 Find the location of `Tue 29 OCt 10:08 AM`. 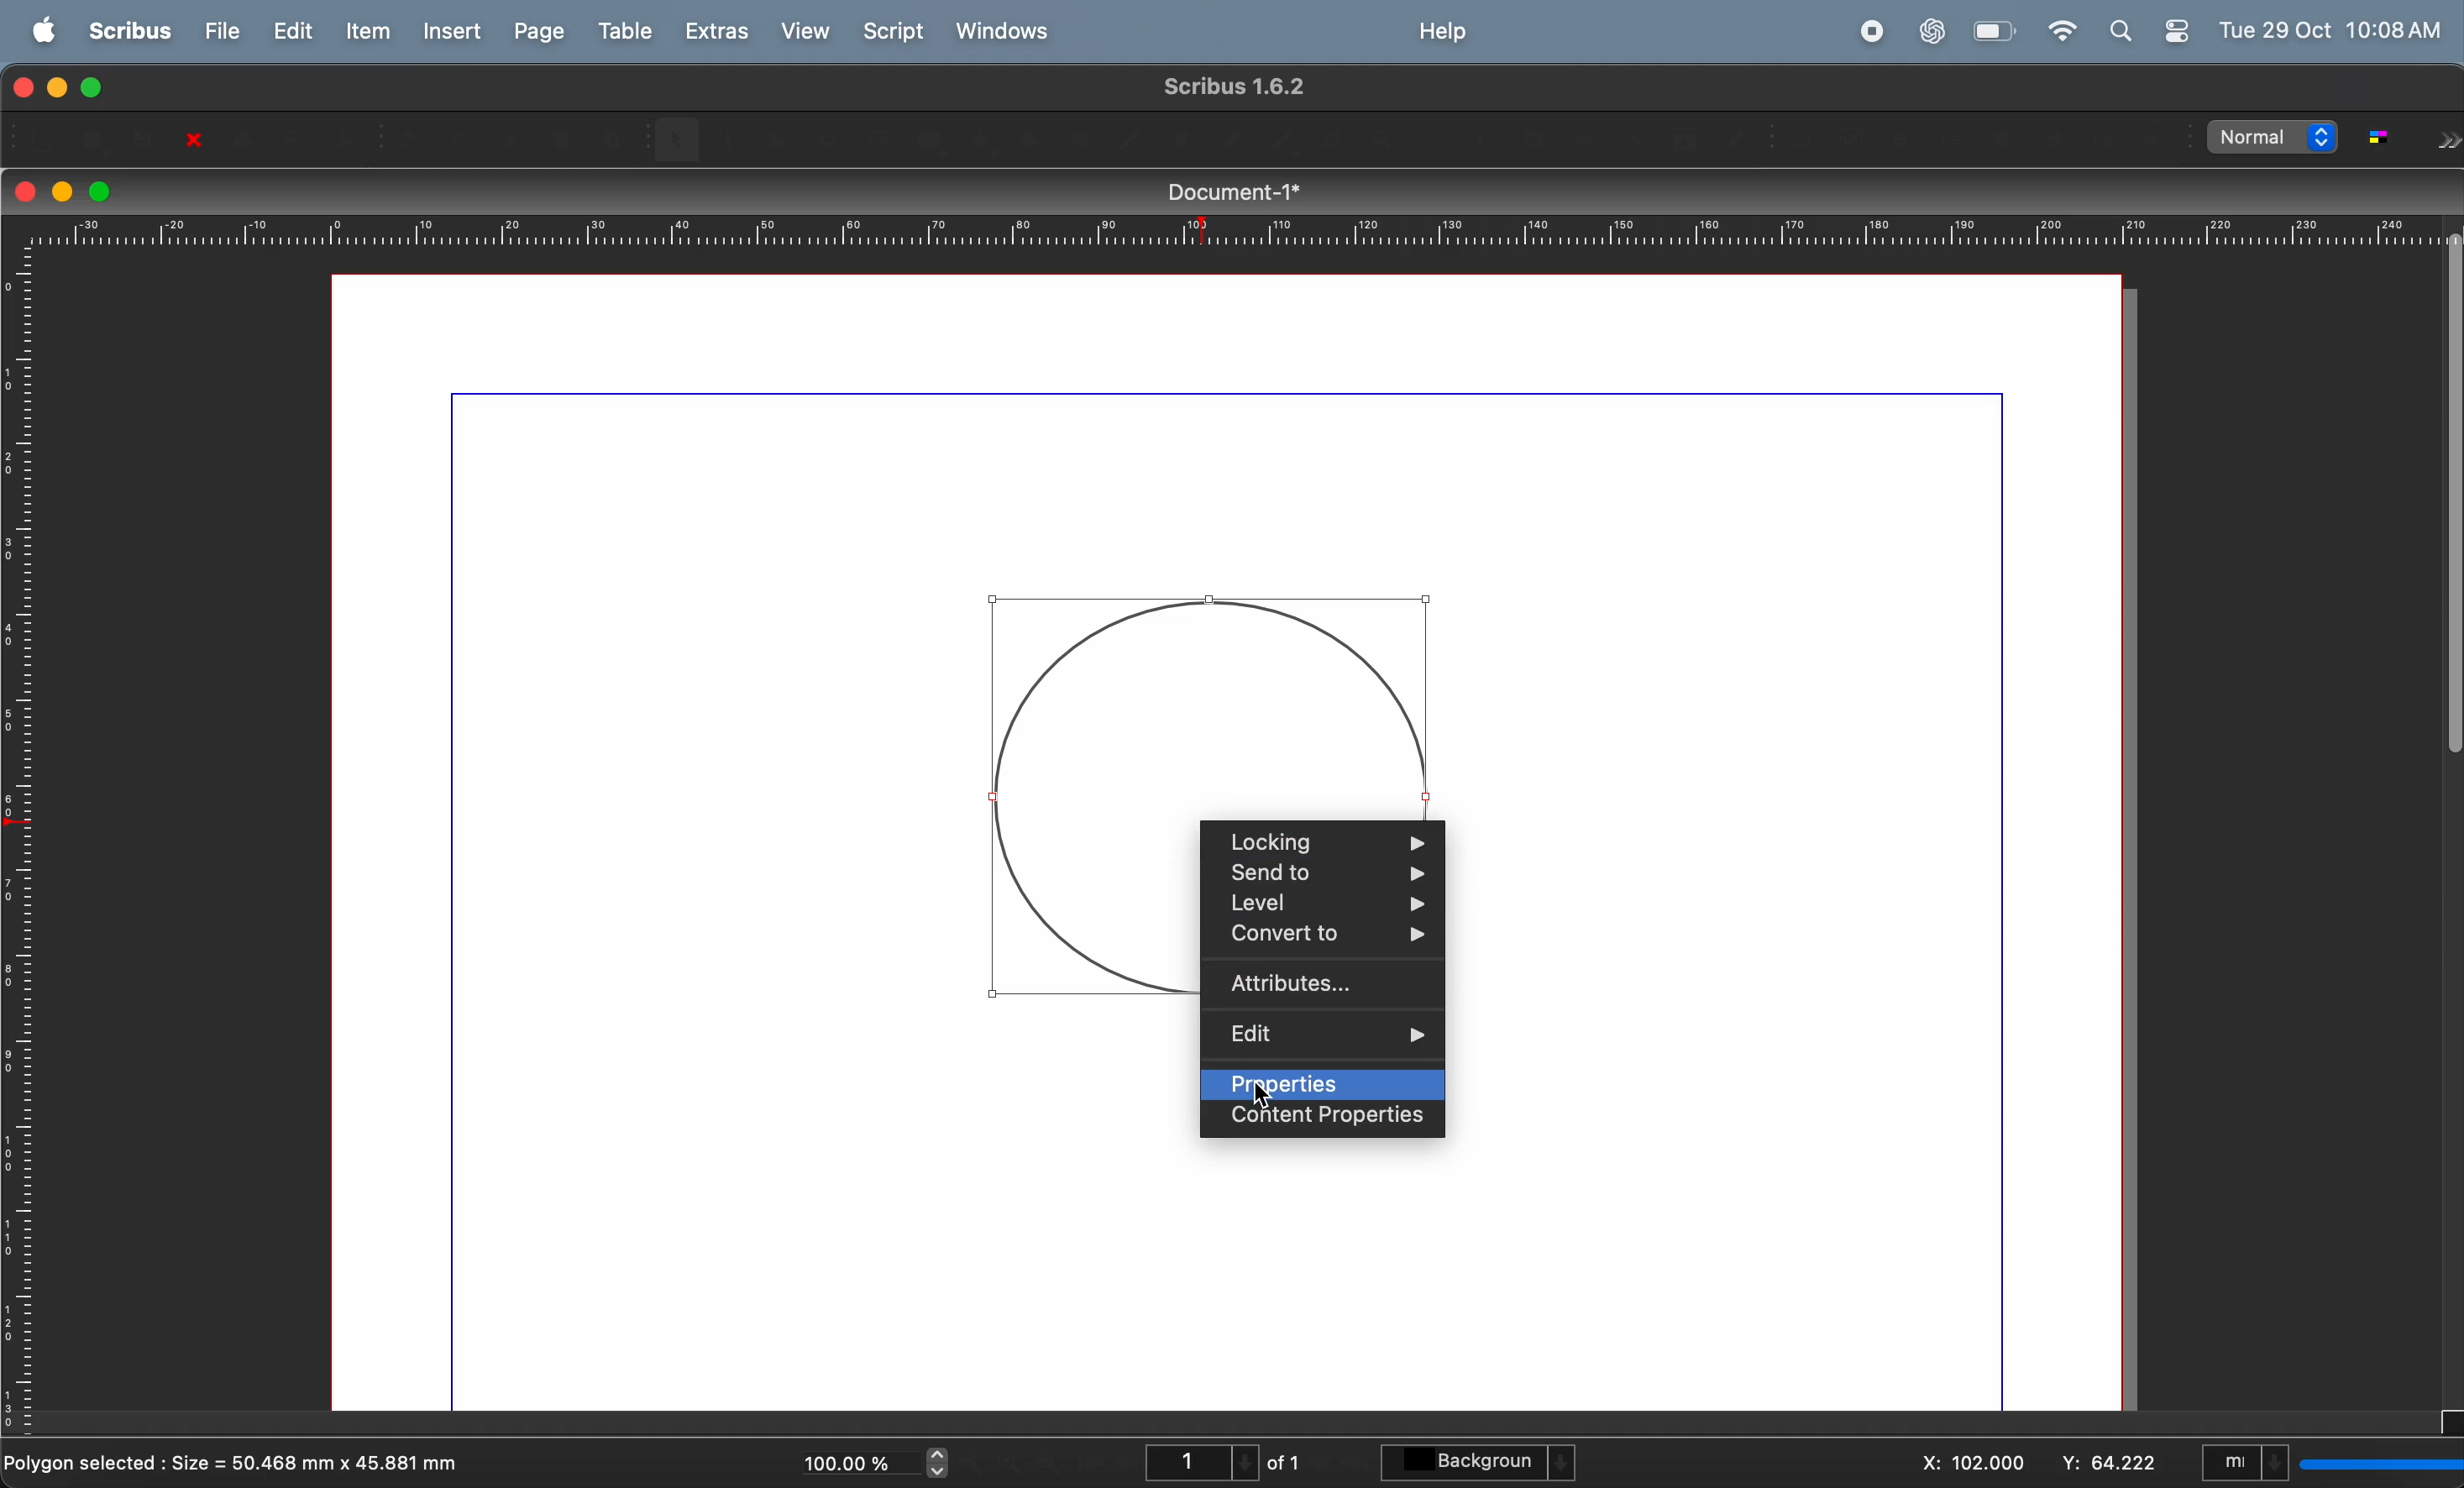

Tue 29 OCt 10:08 AM is located at coordinates (2335, 29).